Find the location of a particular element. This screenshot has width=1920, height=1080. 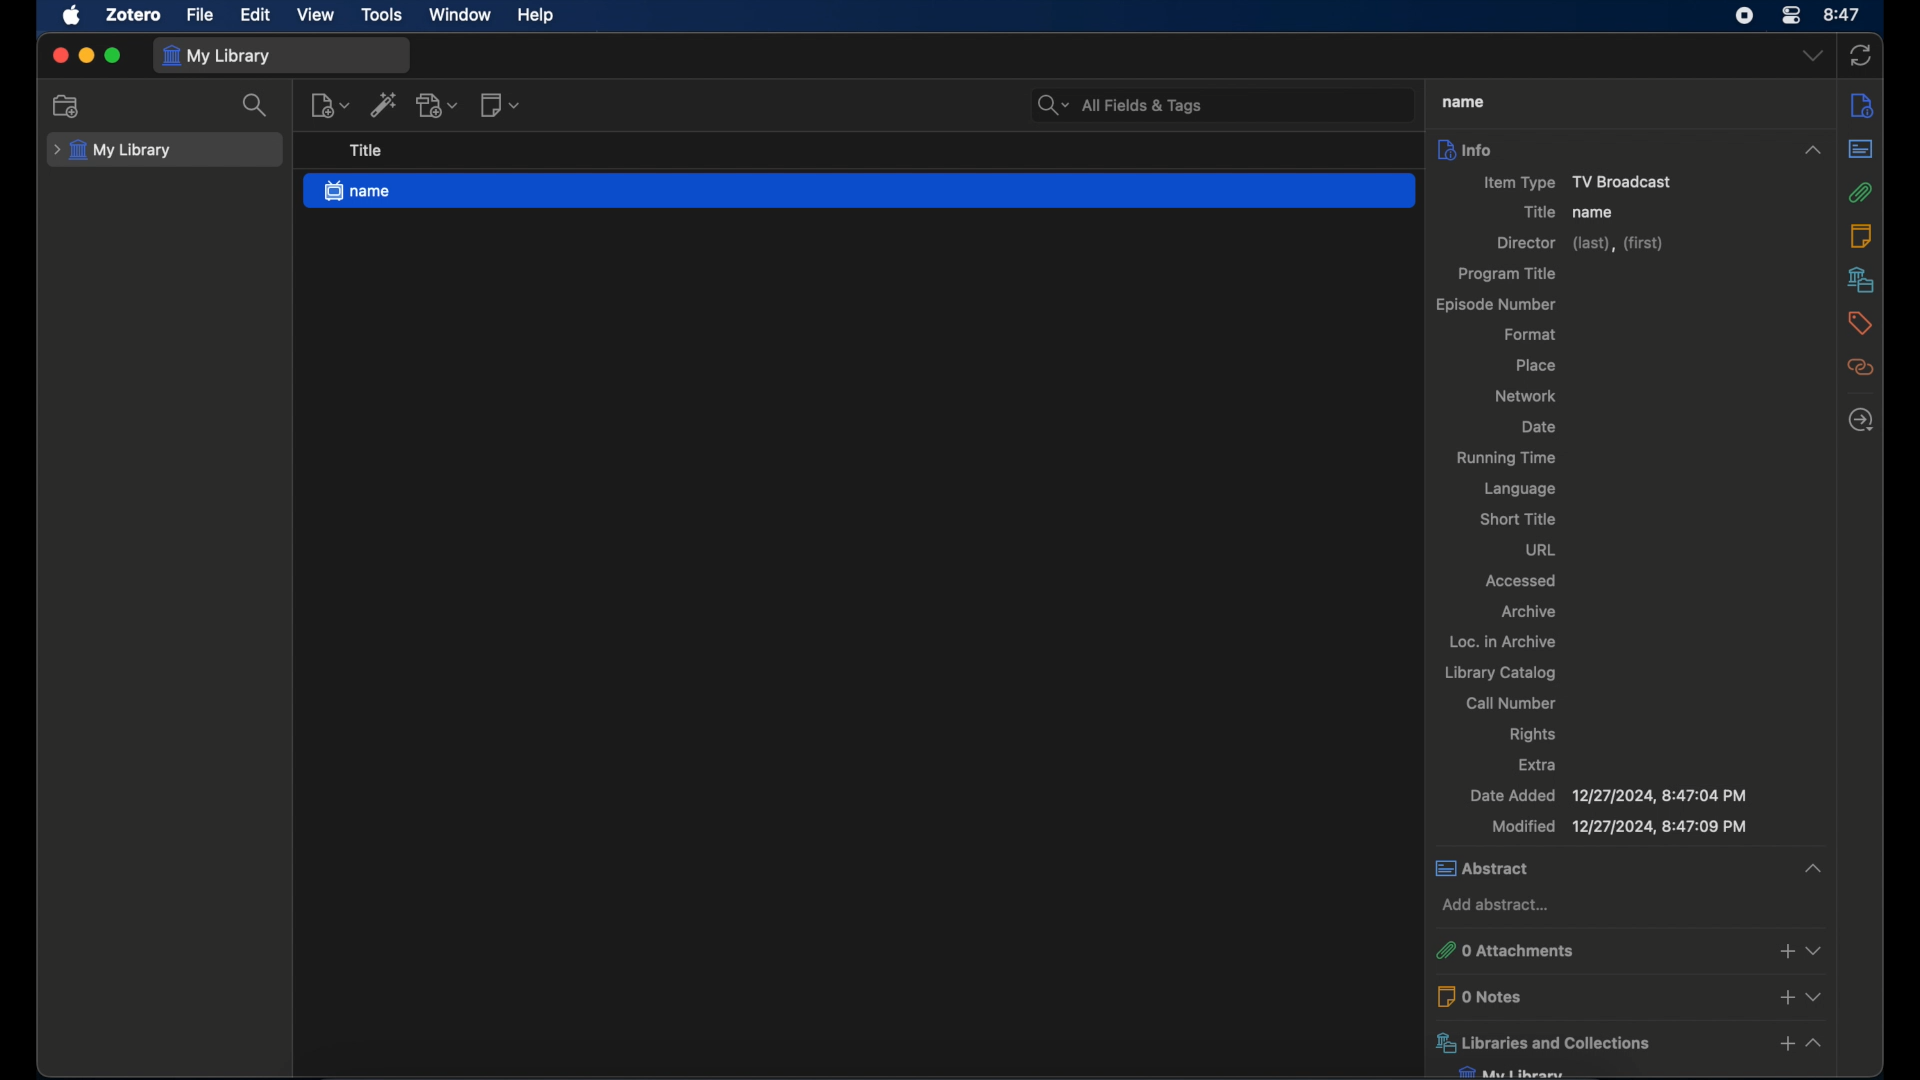

running time is located at coordinates (1507, 459).